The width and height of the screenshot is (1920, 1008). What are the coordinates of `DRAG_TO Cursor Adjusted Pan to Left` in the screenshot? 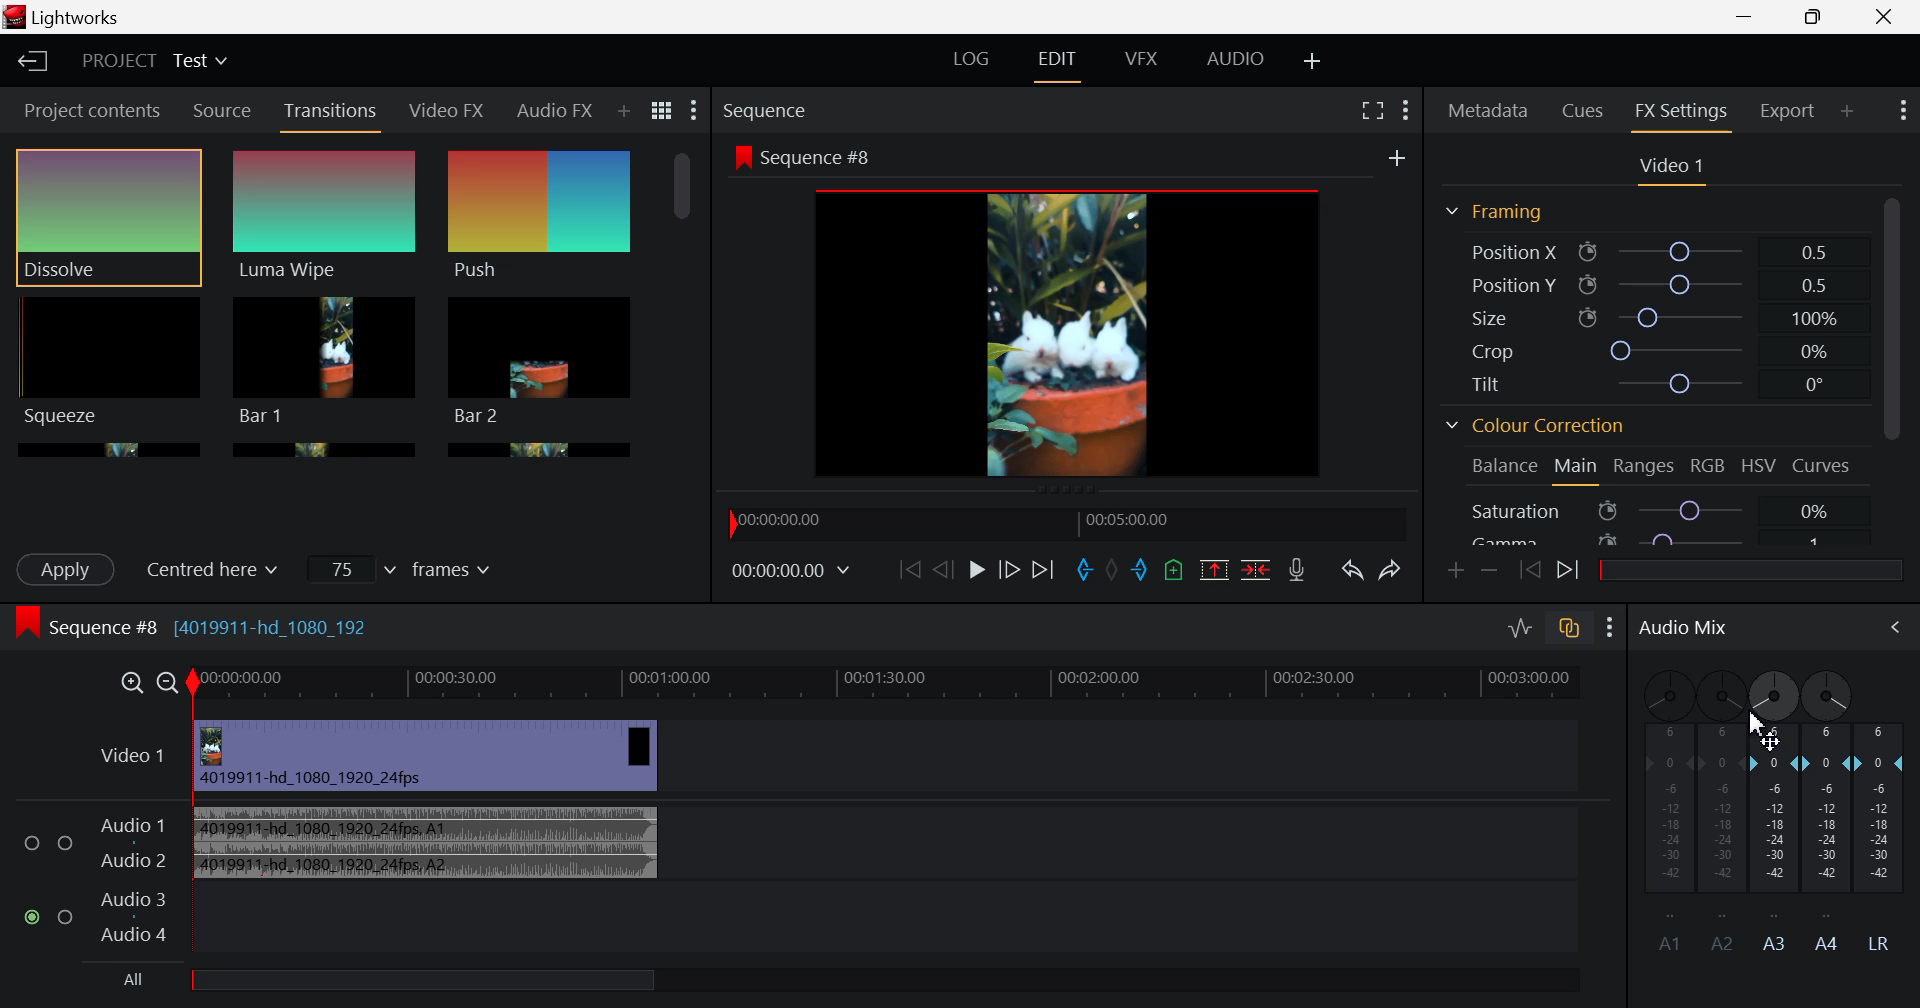 It's located at (1771, 698).